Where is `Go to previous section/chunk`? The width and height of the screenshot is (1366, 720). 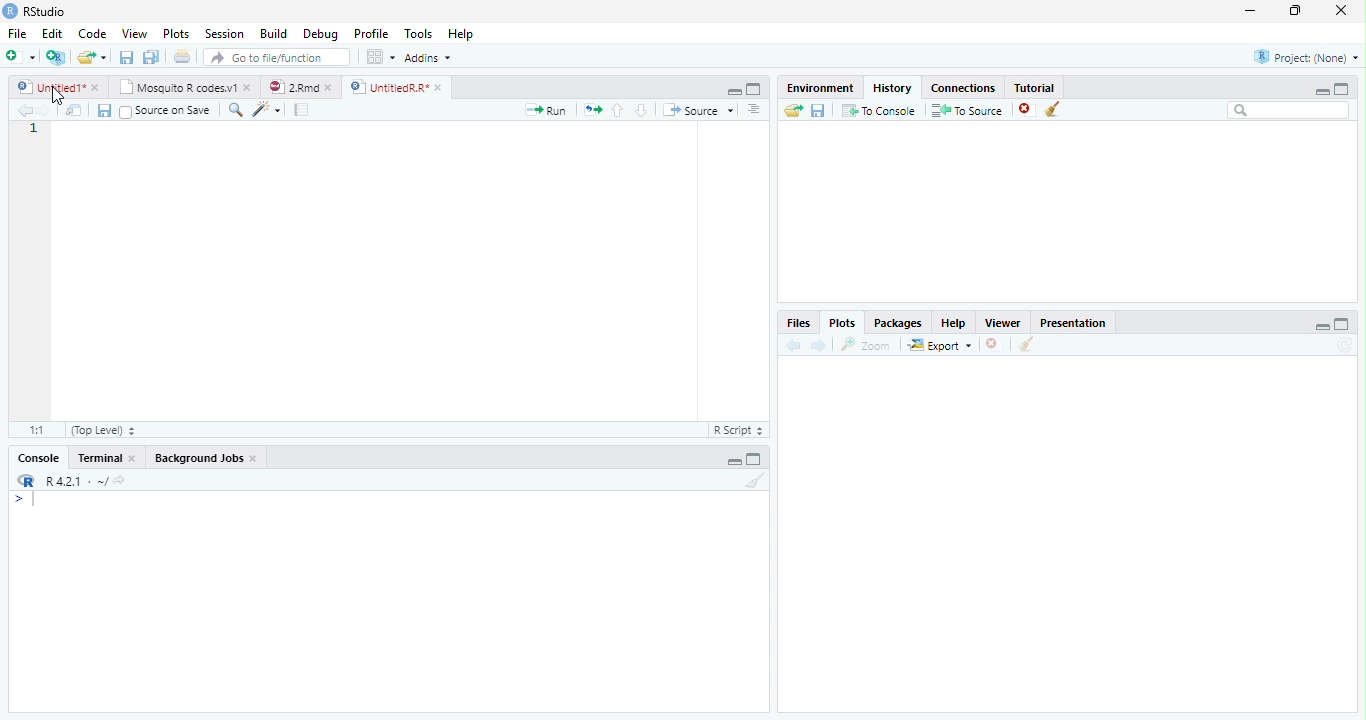 Go to previous section/chunk is located at coordinates (617, 110).